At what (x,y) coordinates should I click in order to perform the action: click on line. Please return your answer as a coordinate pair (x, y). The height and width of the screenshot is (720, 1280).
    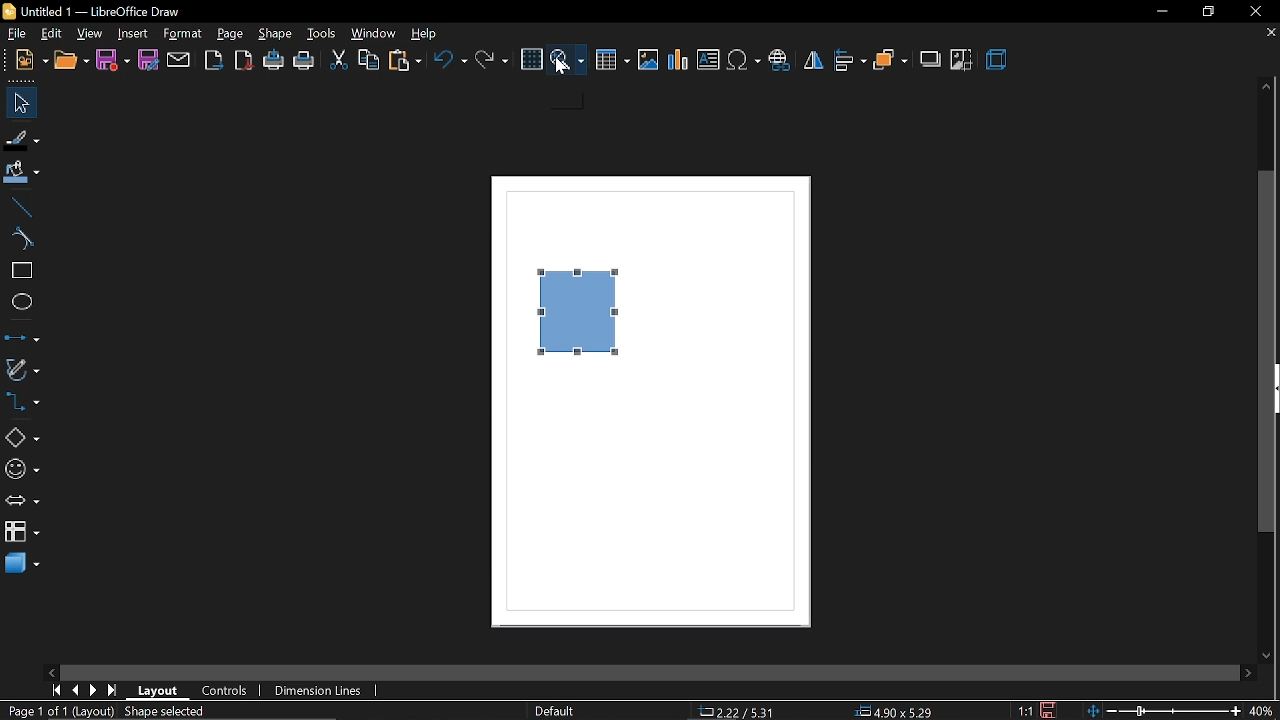
    Looking at the image, I should click on (18, 207).